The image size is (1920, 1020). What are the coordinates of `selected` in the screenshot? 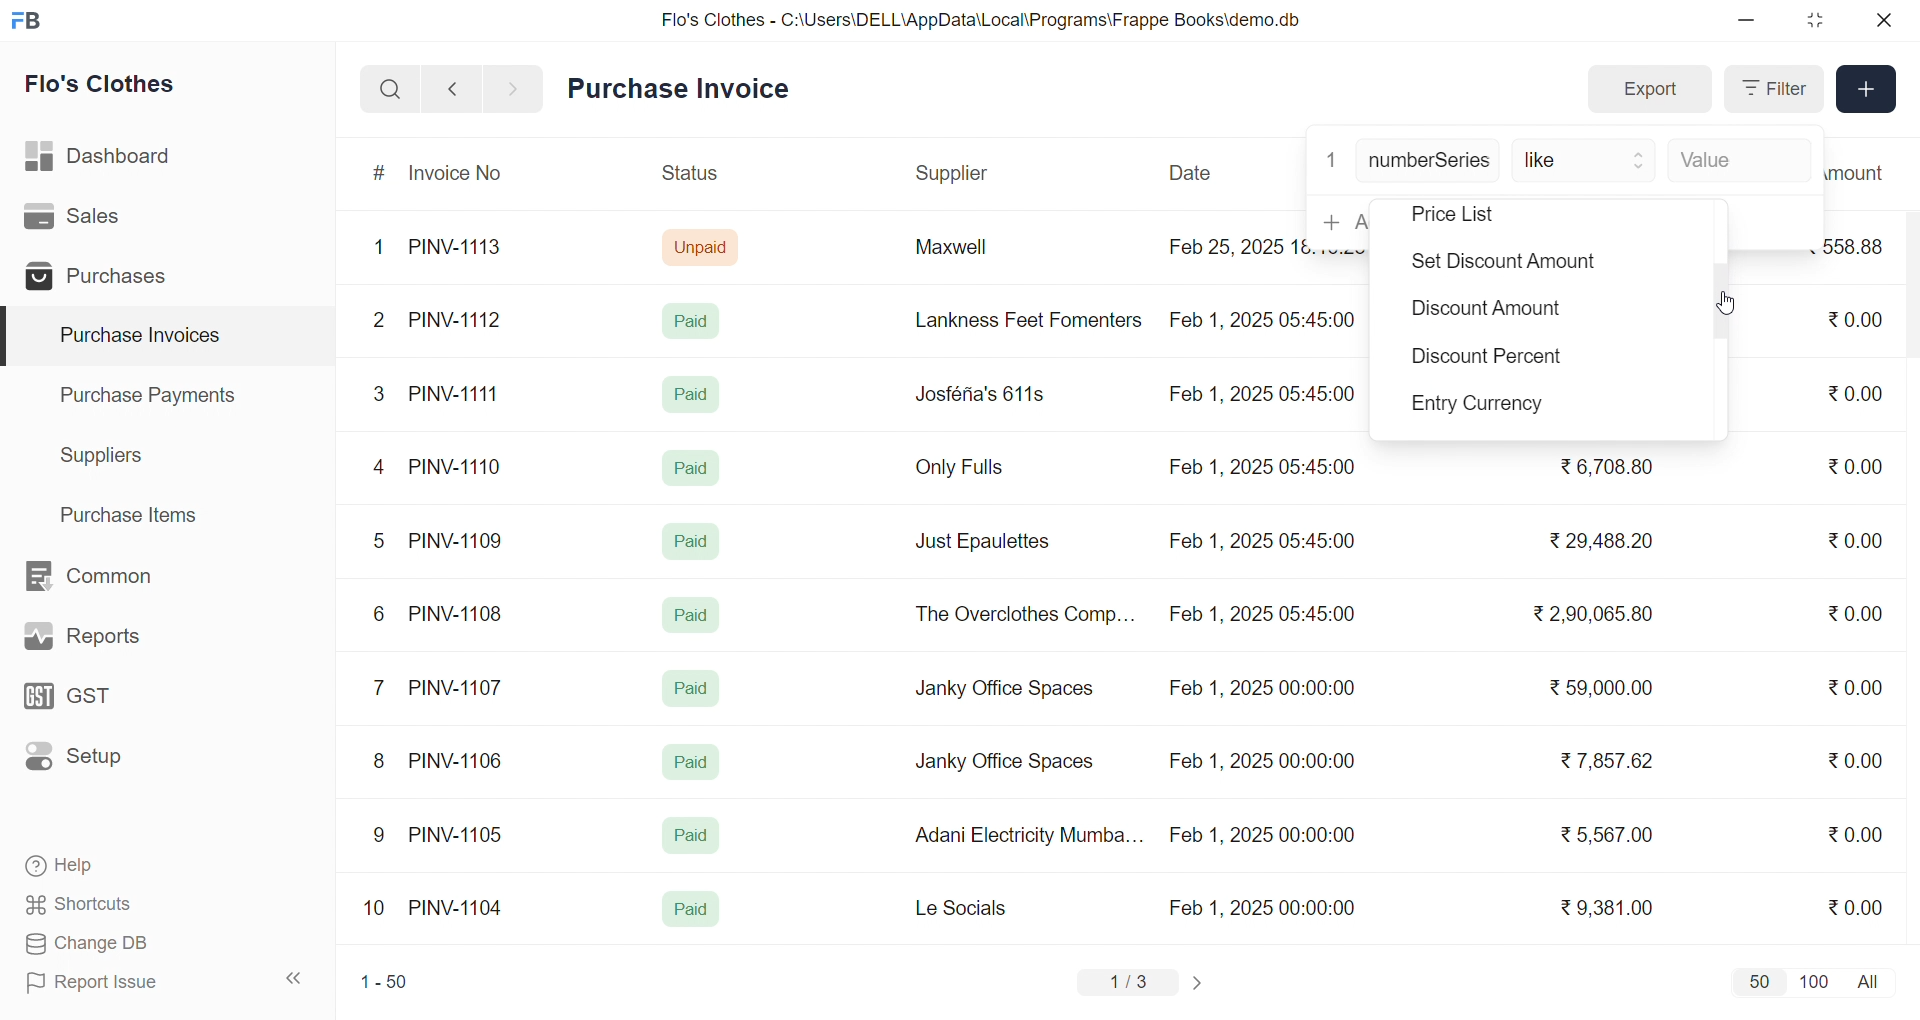 It's located at (12, 337).